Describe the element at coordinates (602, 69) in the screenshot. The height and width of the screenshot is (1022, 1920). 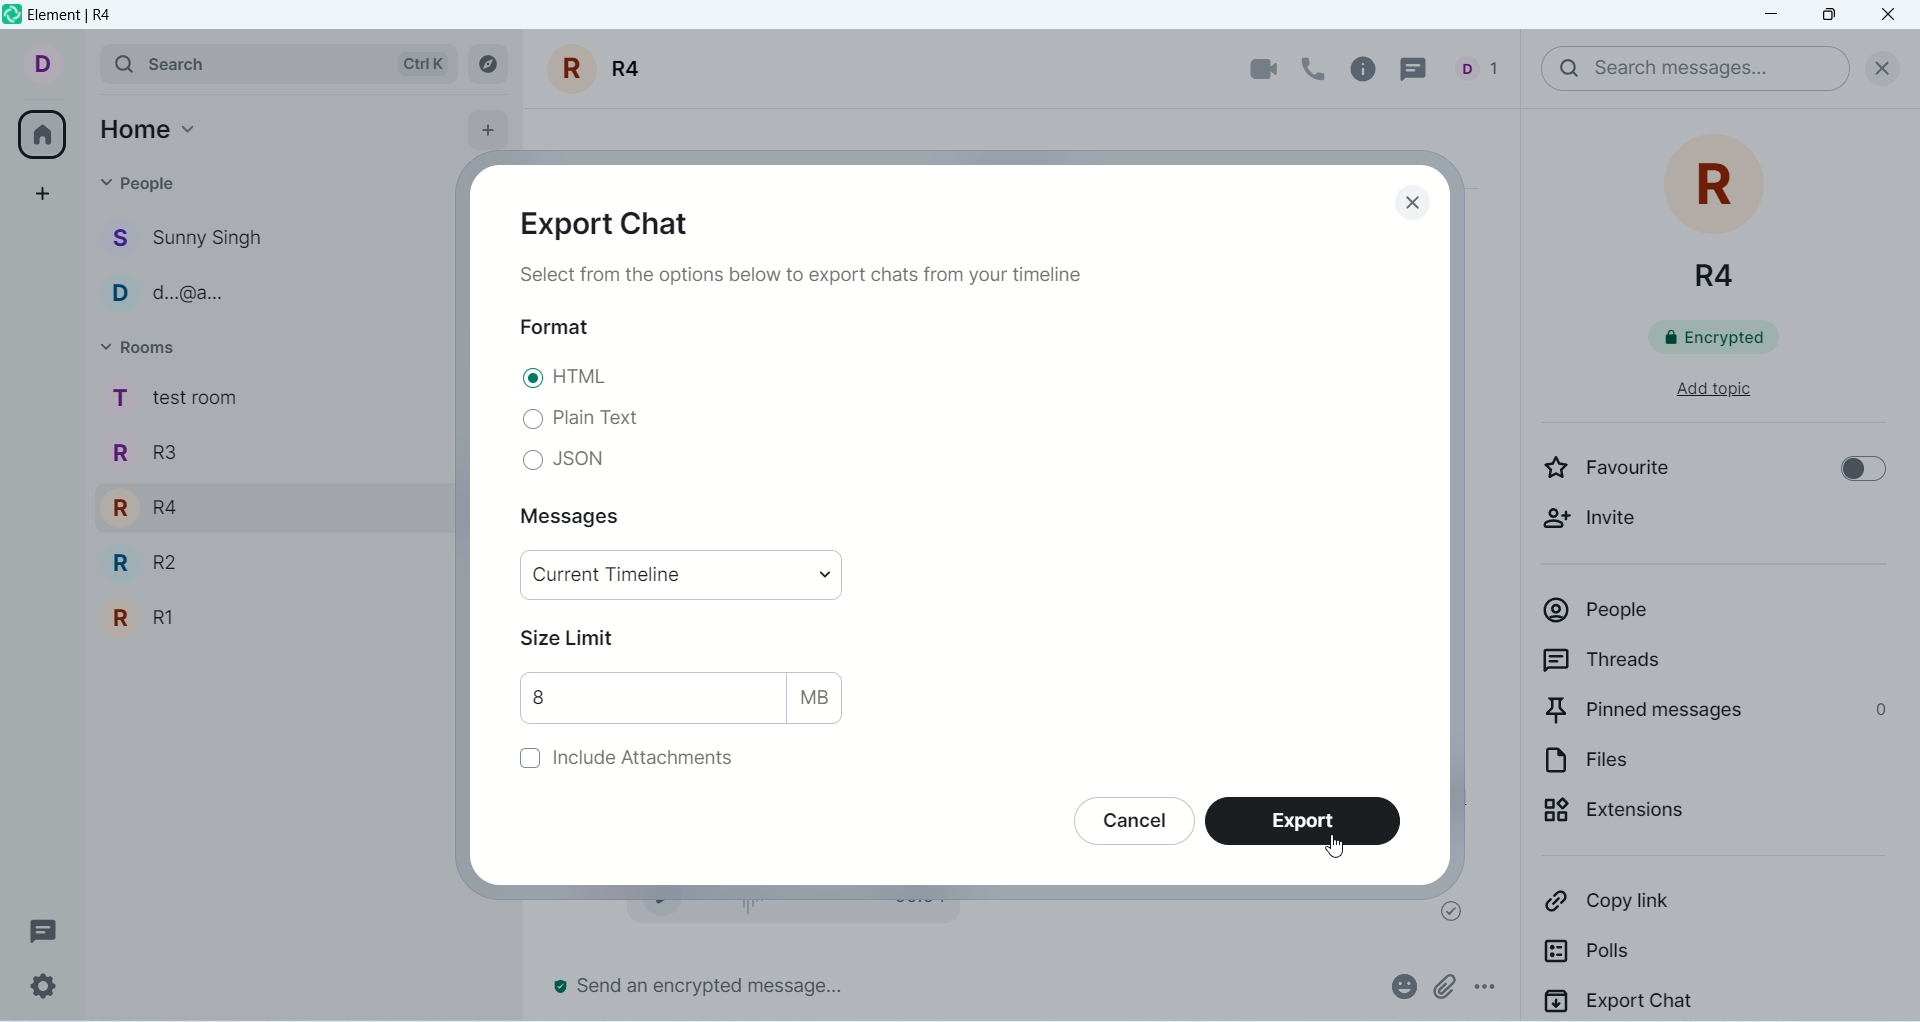
I see `room` at that location.